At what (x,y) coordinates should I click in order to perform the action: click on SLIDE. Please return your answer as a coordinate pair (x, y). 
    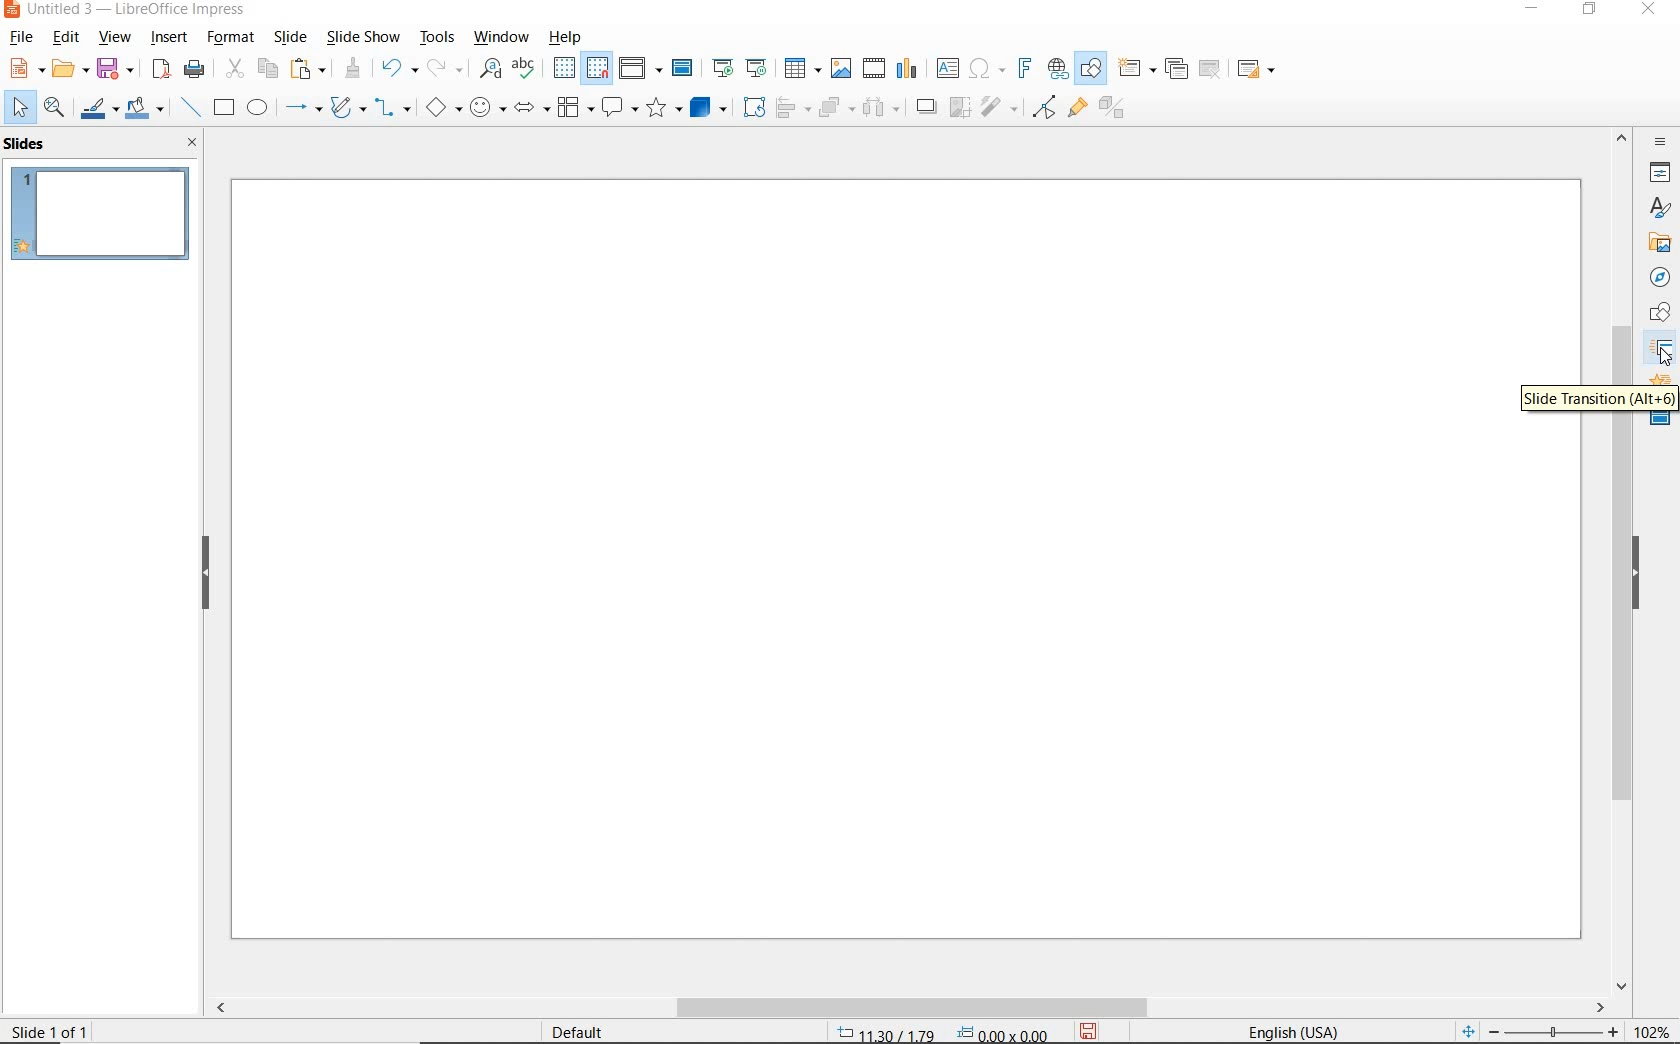
    Looking at the image, I should click on (295, 37).